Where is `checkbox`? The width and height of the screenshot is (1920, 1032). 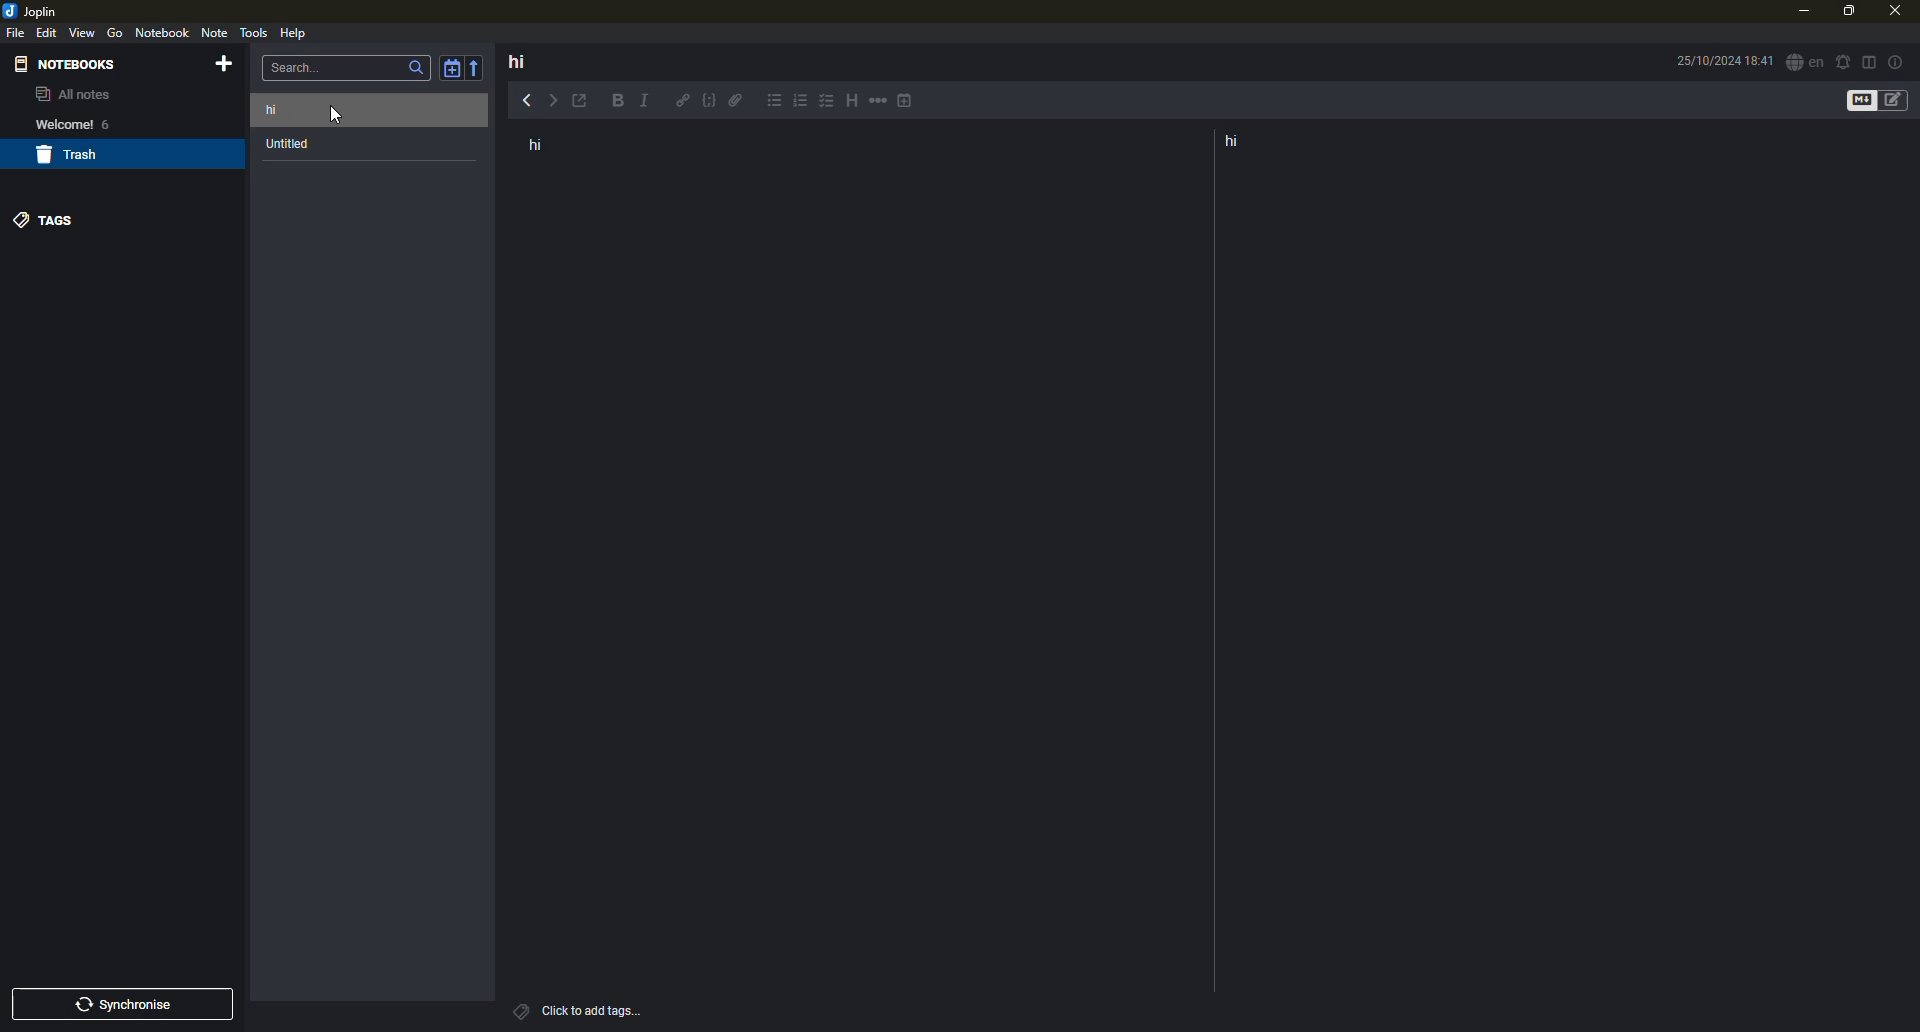
checkbox is located at coordinates (825, 102).